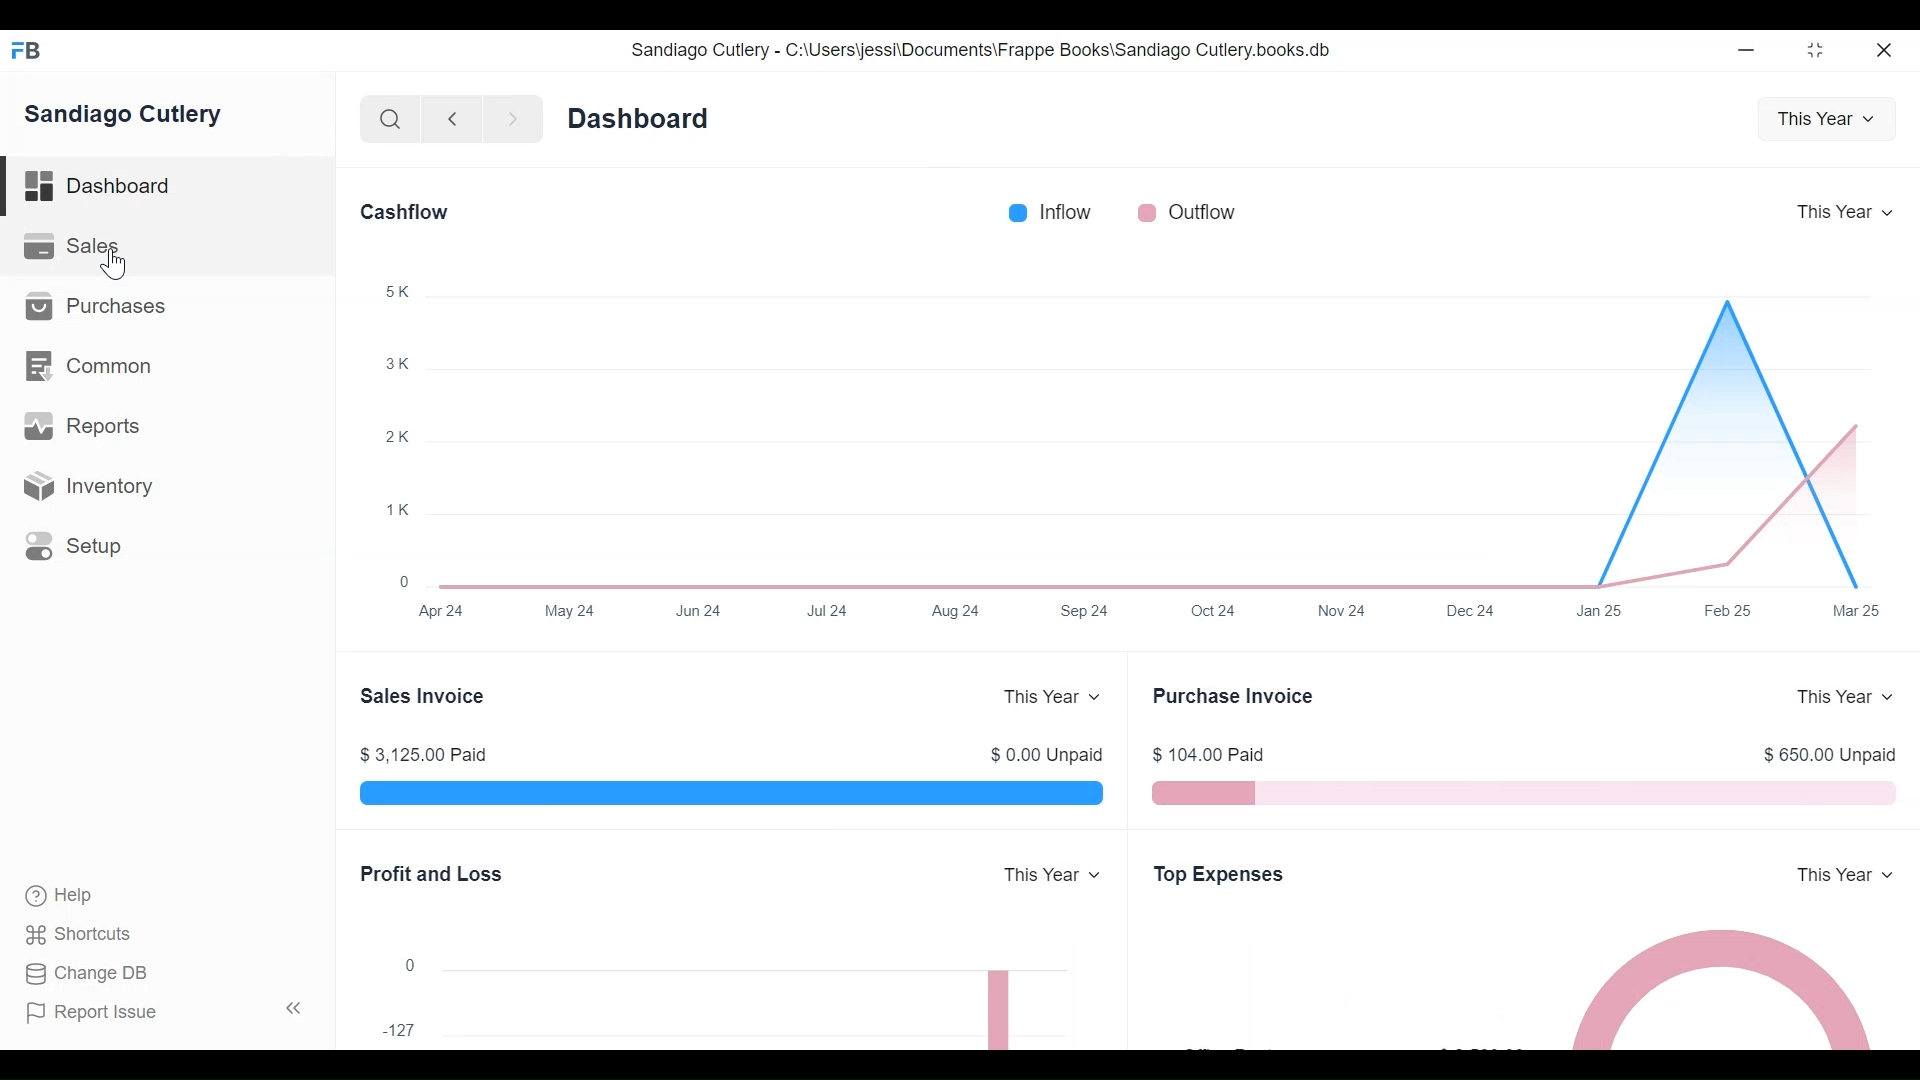 This screenshot has height=1080, width=1920. What do you see at coordinates (1888, 51) in the screenshot?
I see `Close` at bounding box center [1888, 51].